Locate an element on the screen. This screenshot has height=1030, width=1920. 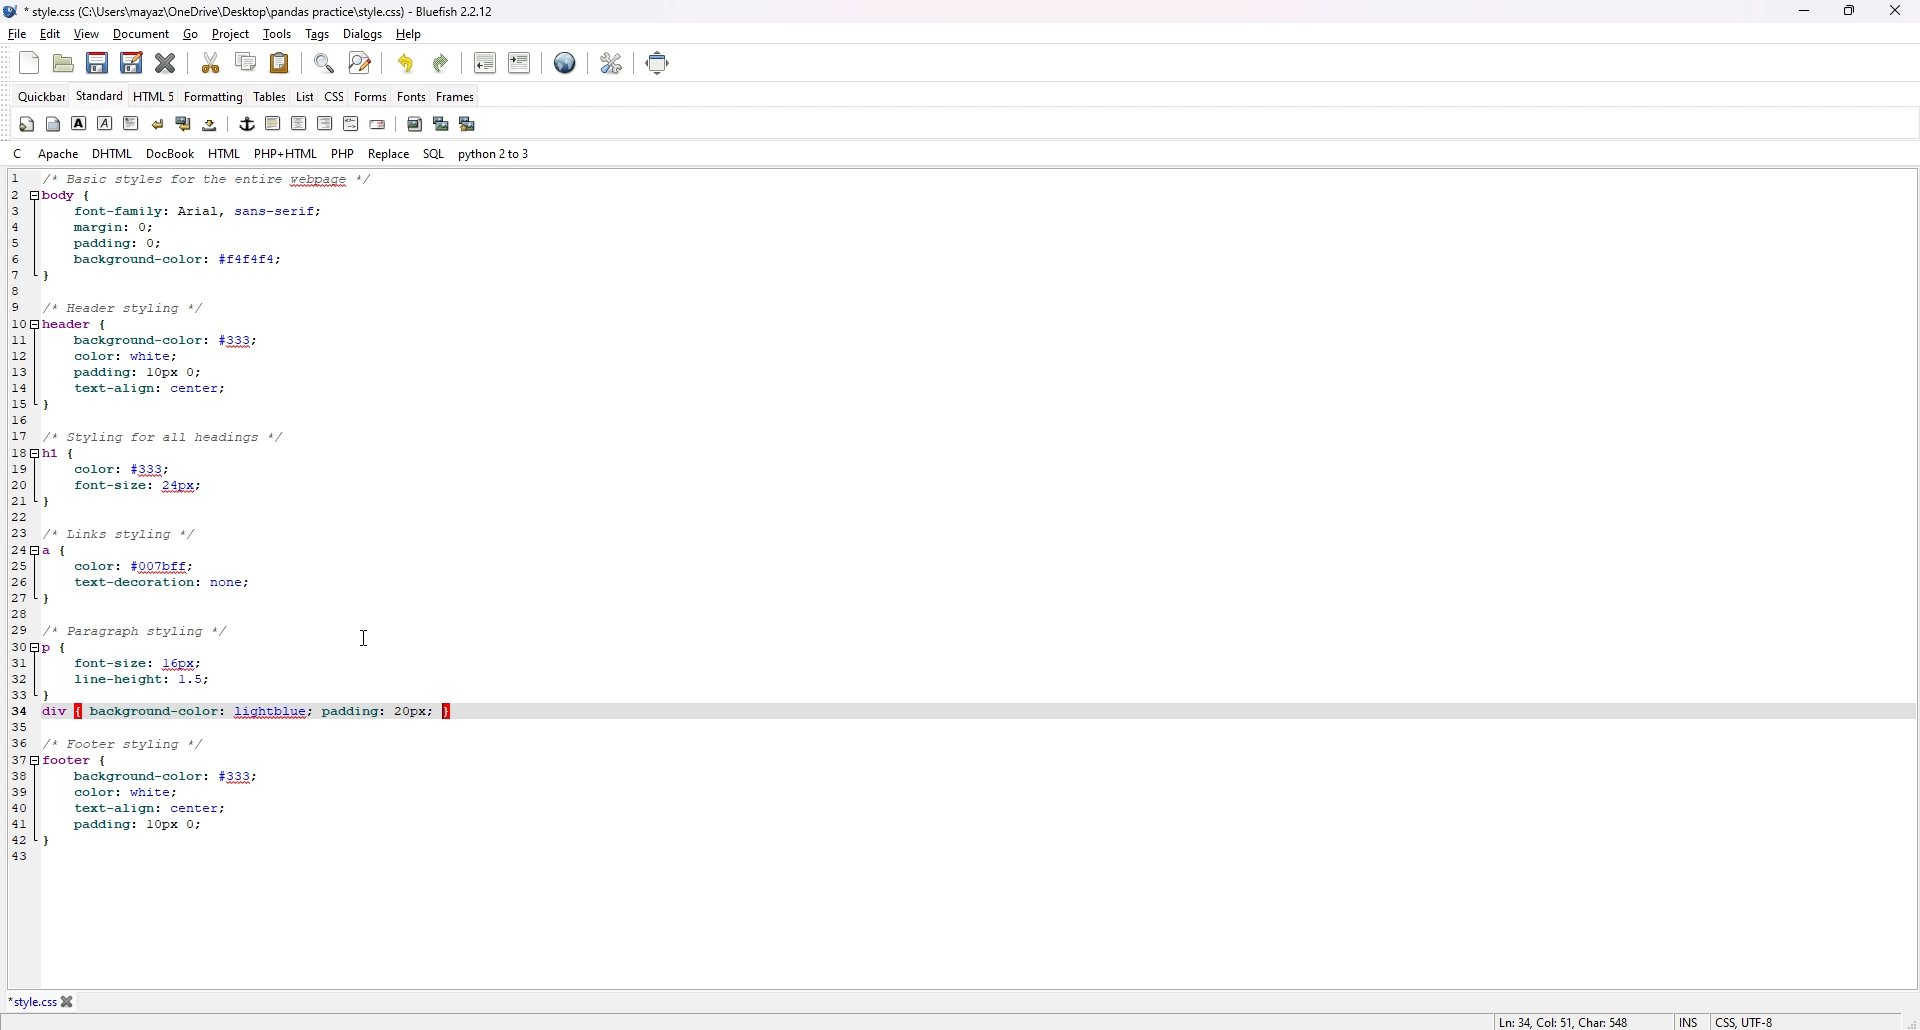
close current file is located at coordinates (167, 62).